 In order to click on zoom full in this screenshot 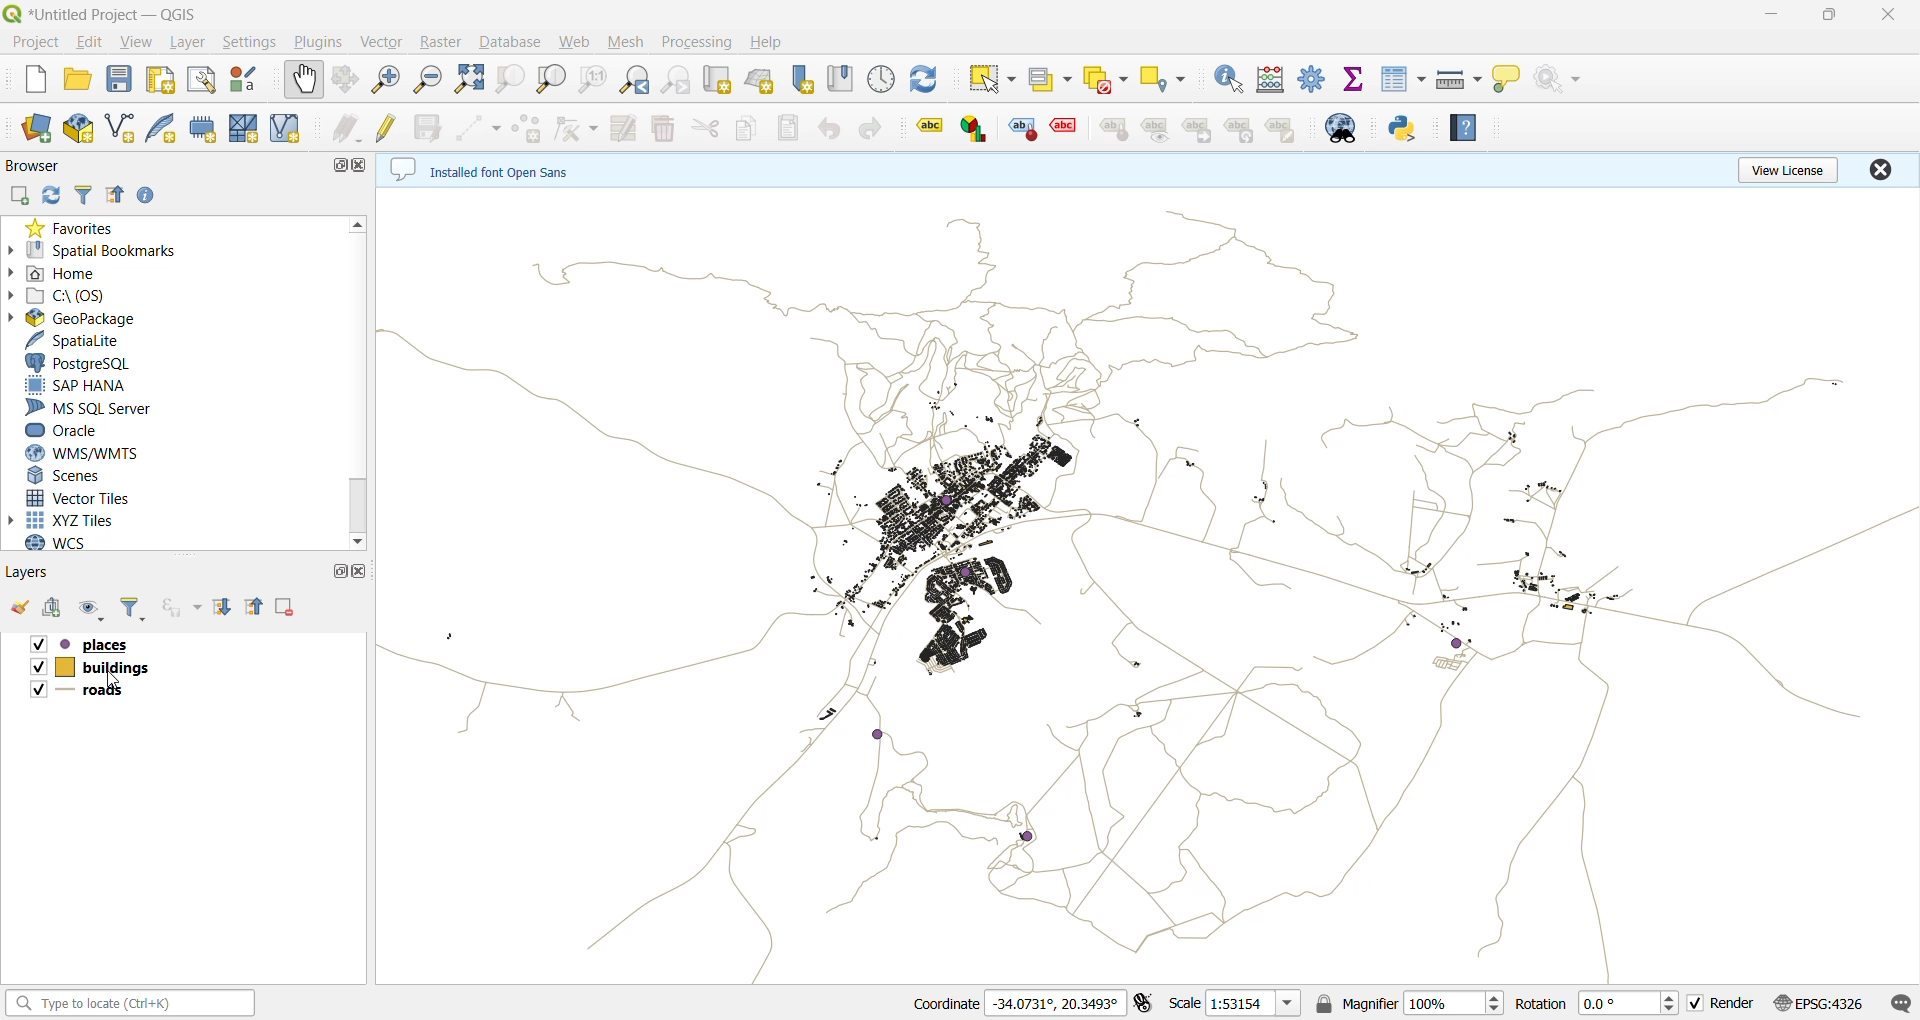, I will do `click(471, 79)`.